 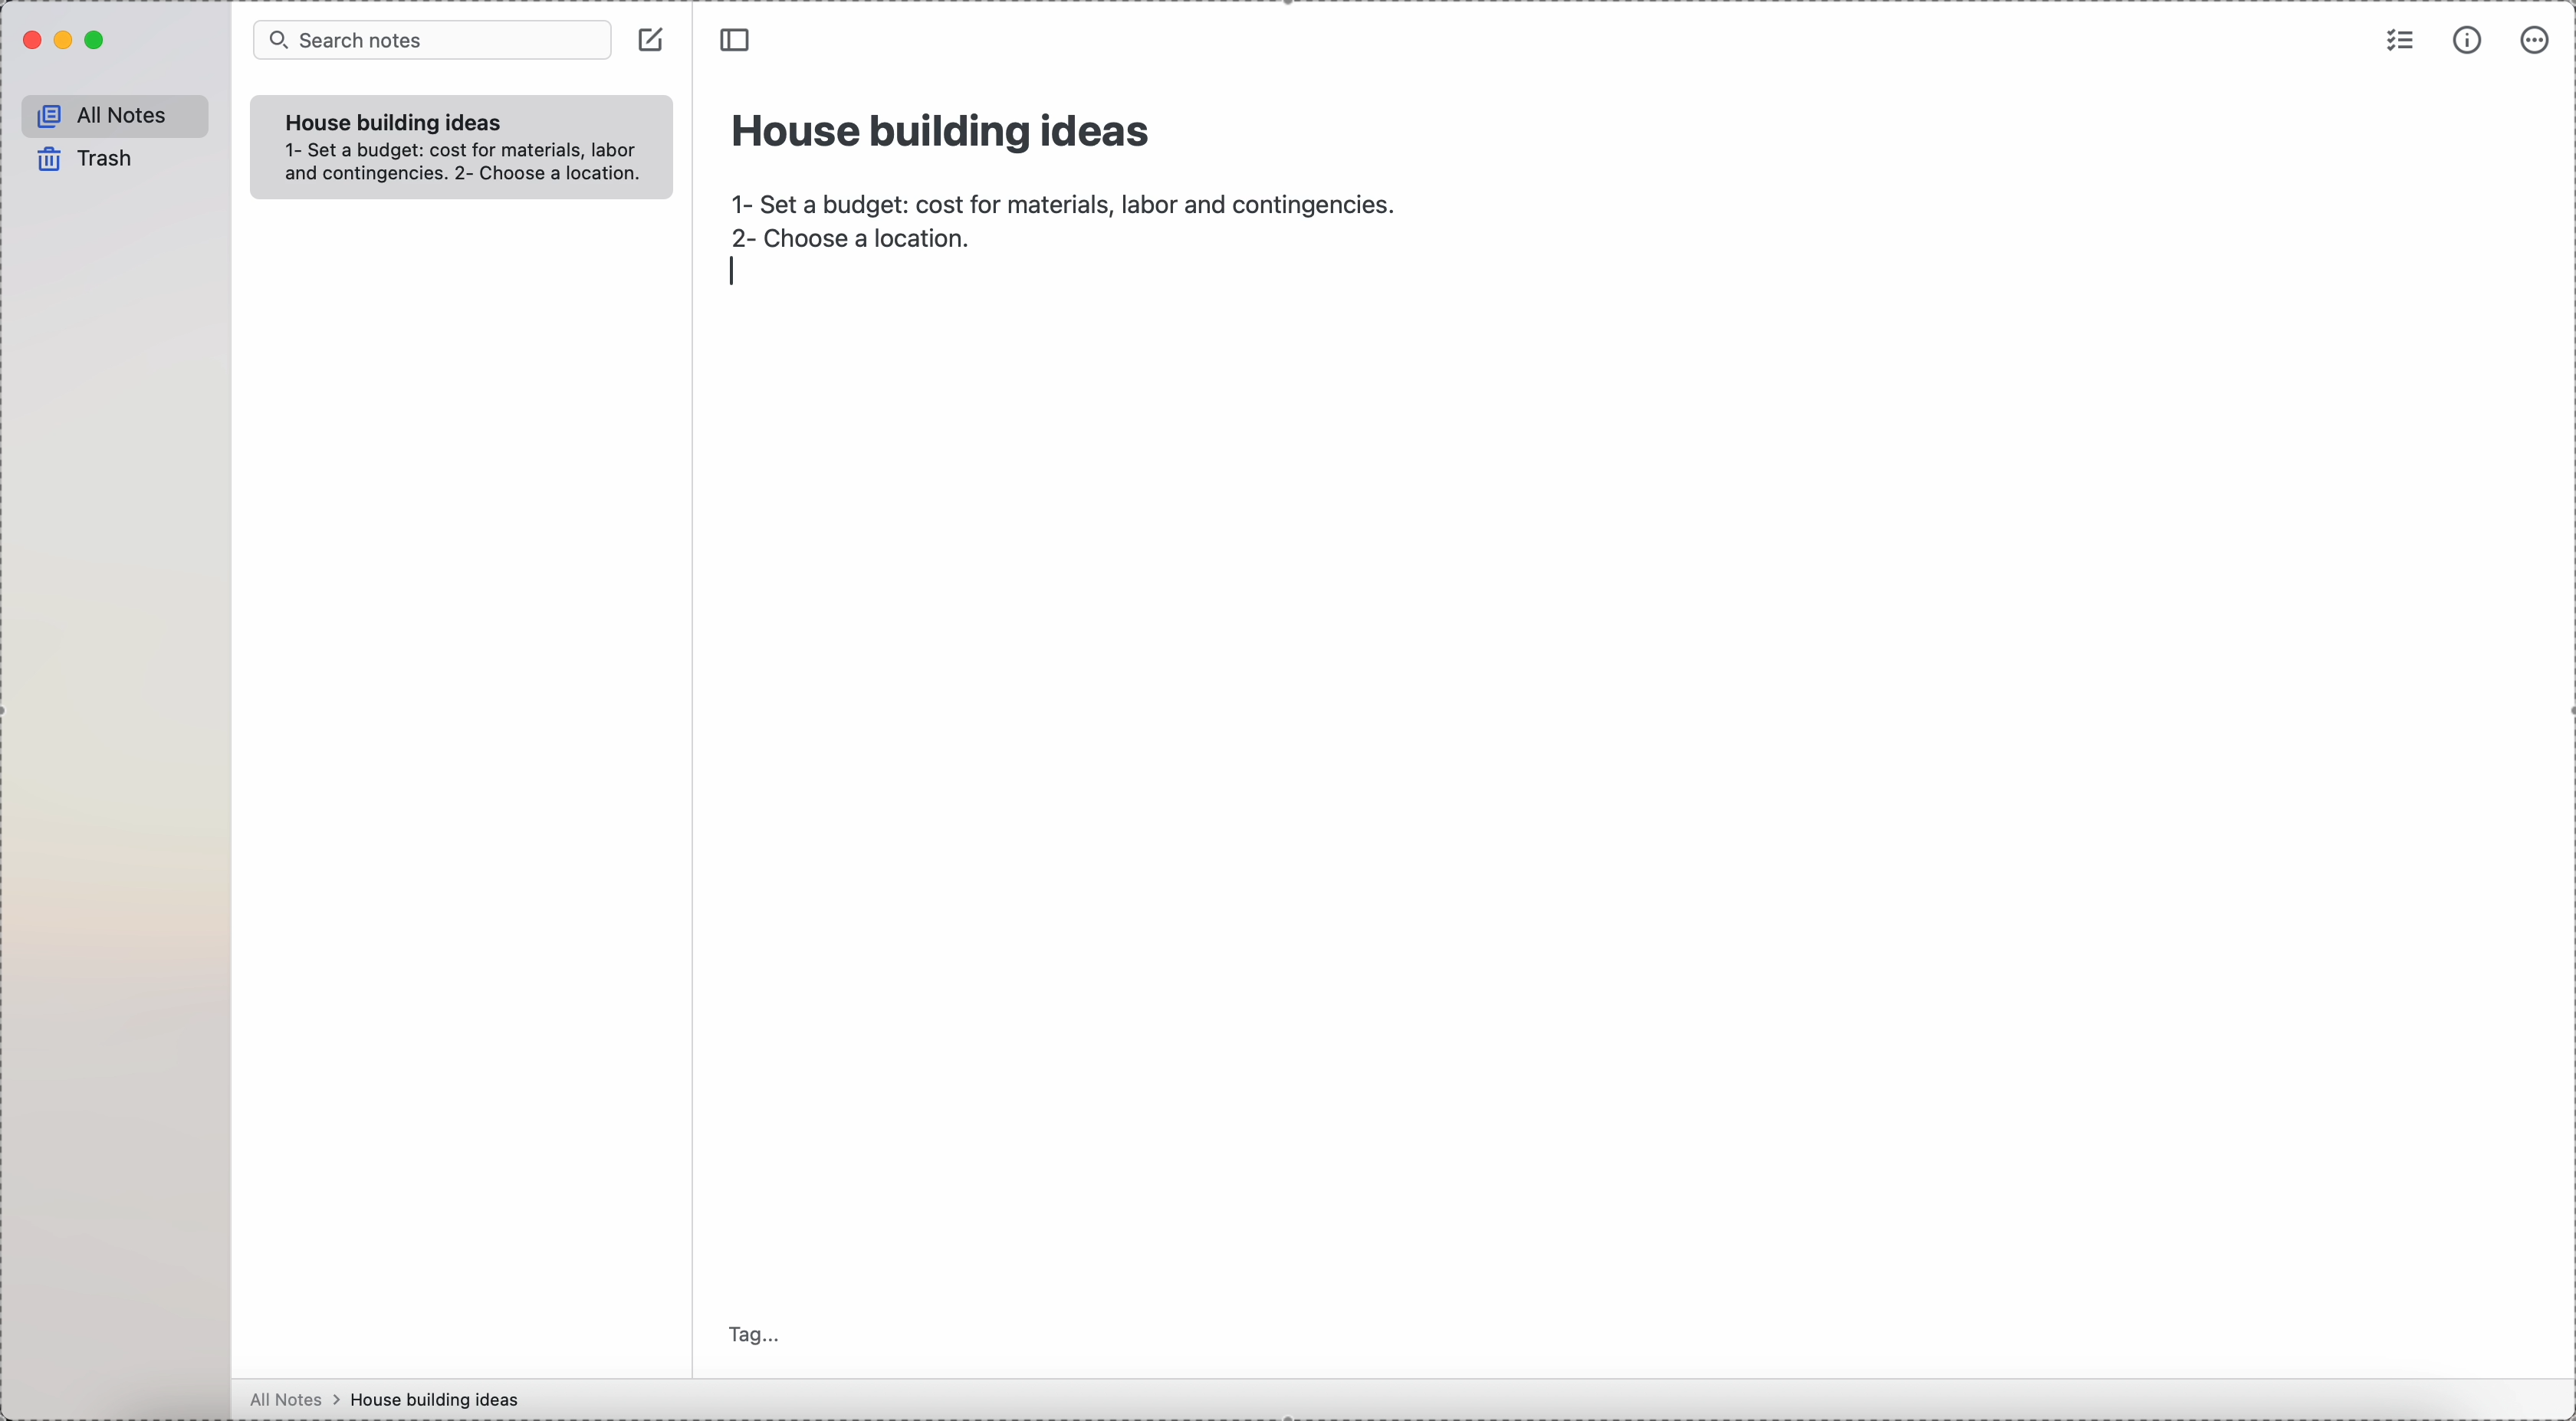 What do you see at coordinates (66, 43) in the screenshot?
I see `minimize Simplenote` at bounding box center [66, 43].